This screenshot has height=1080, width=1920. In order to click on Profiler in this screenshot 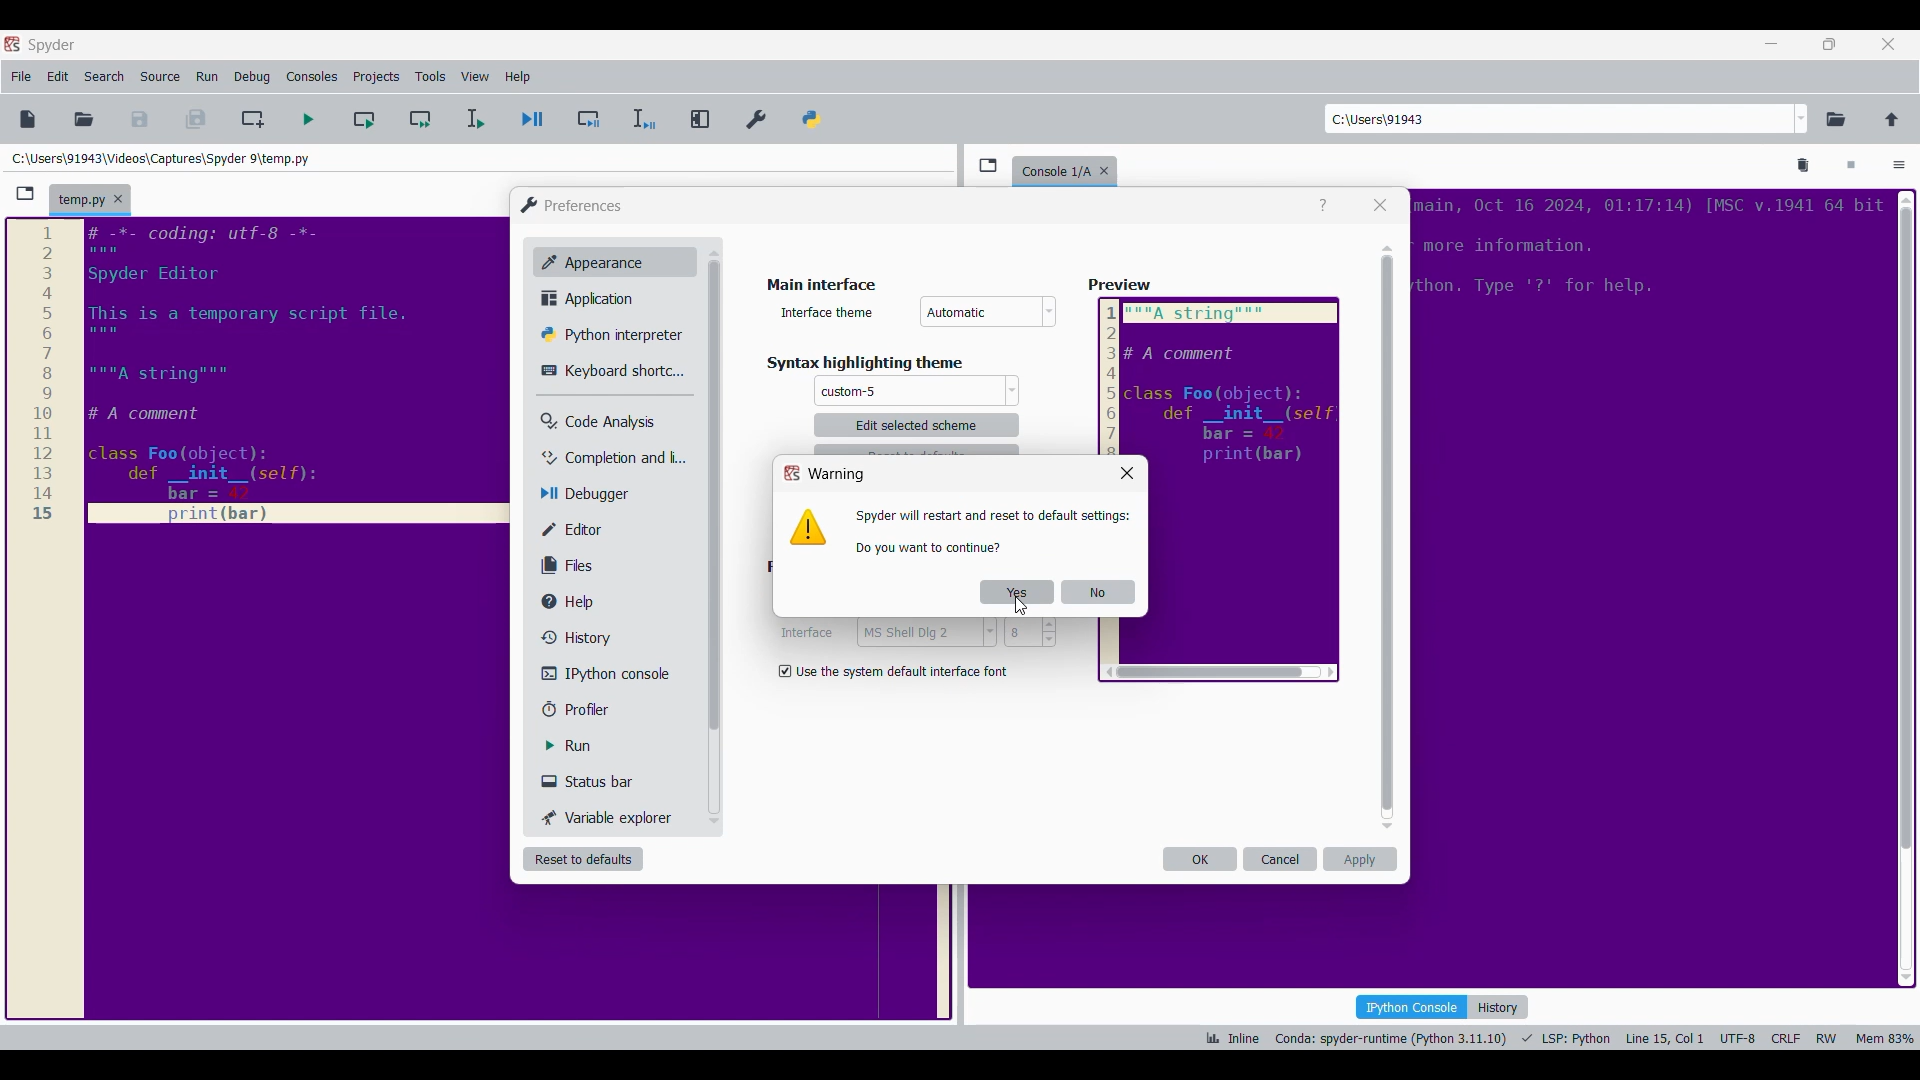, I will do `click(614, 708)`.